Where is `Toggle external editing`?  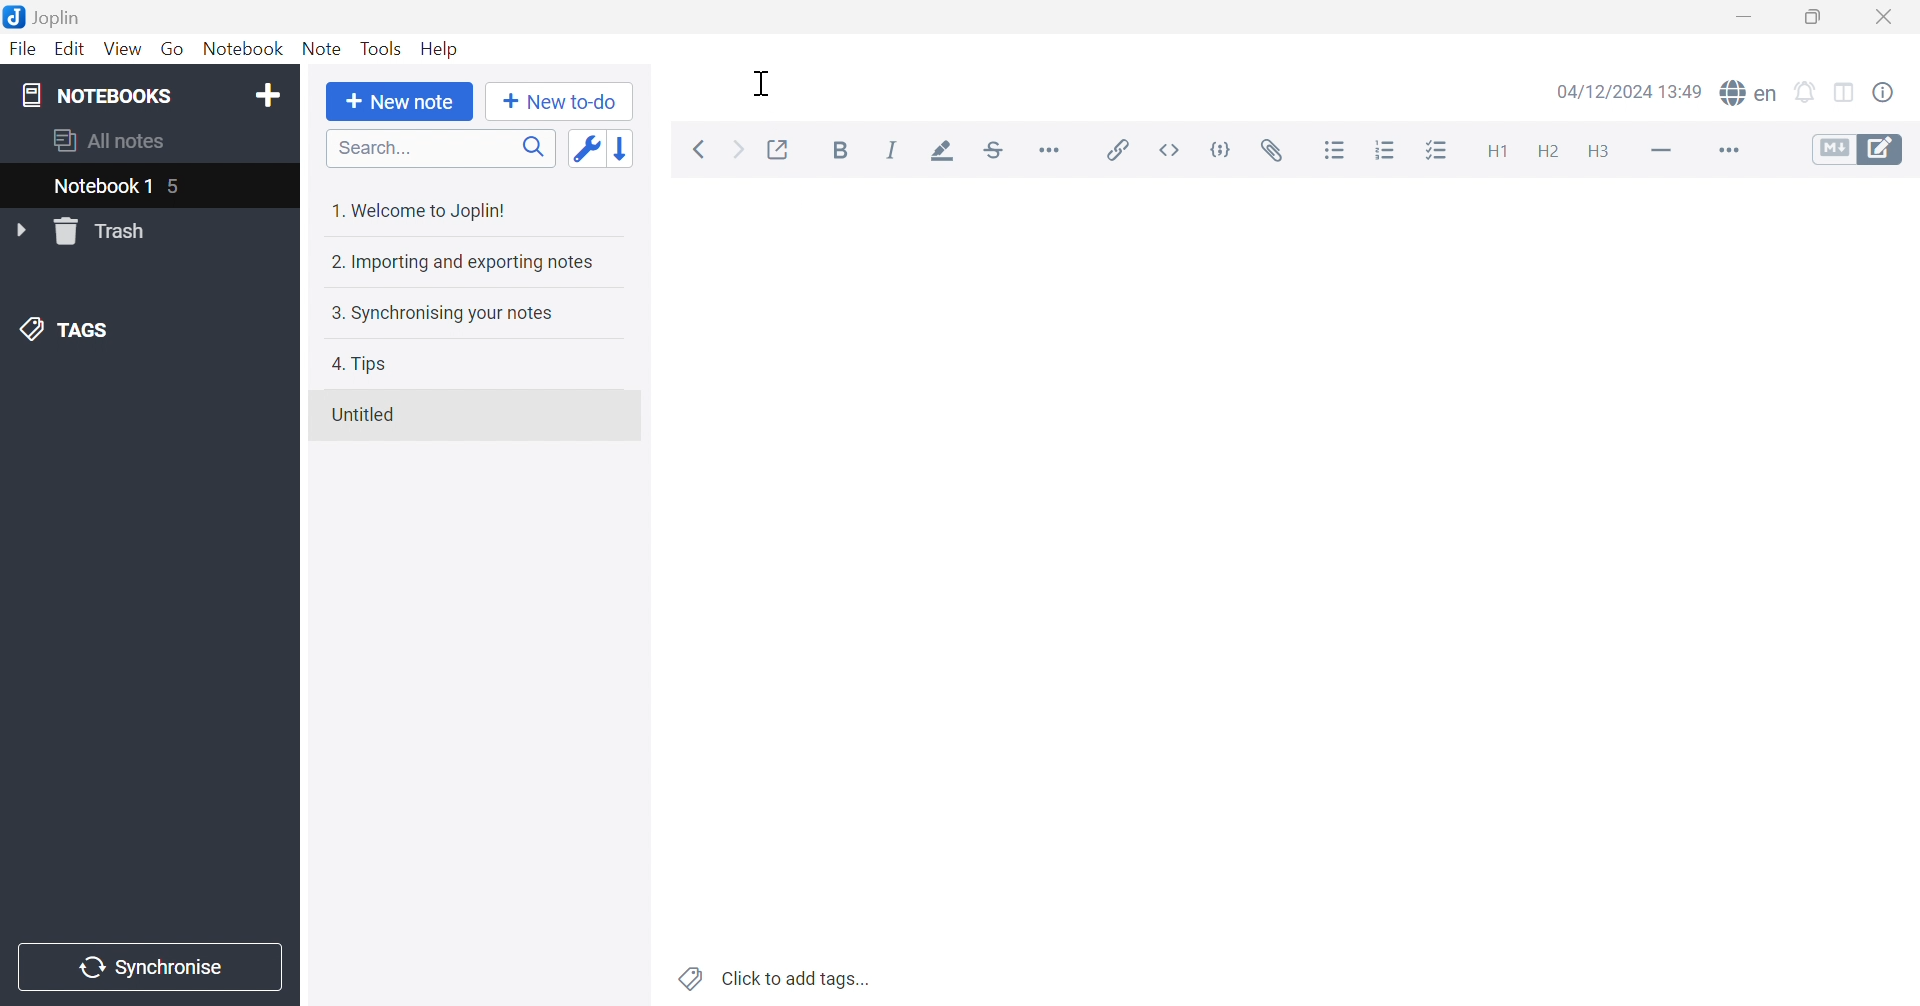
Toggle external editing is located at coordinates (779, 147).